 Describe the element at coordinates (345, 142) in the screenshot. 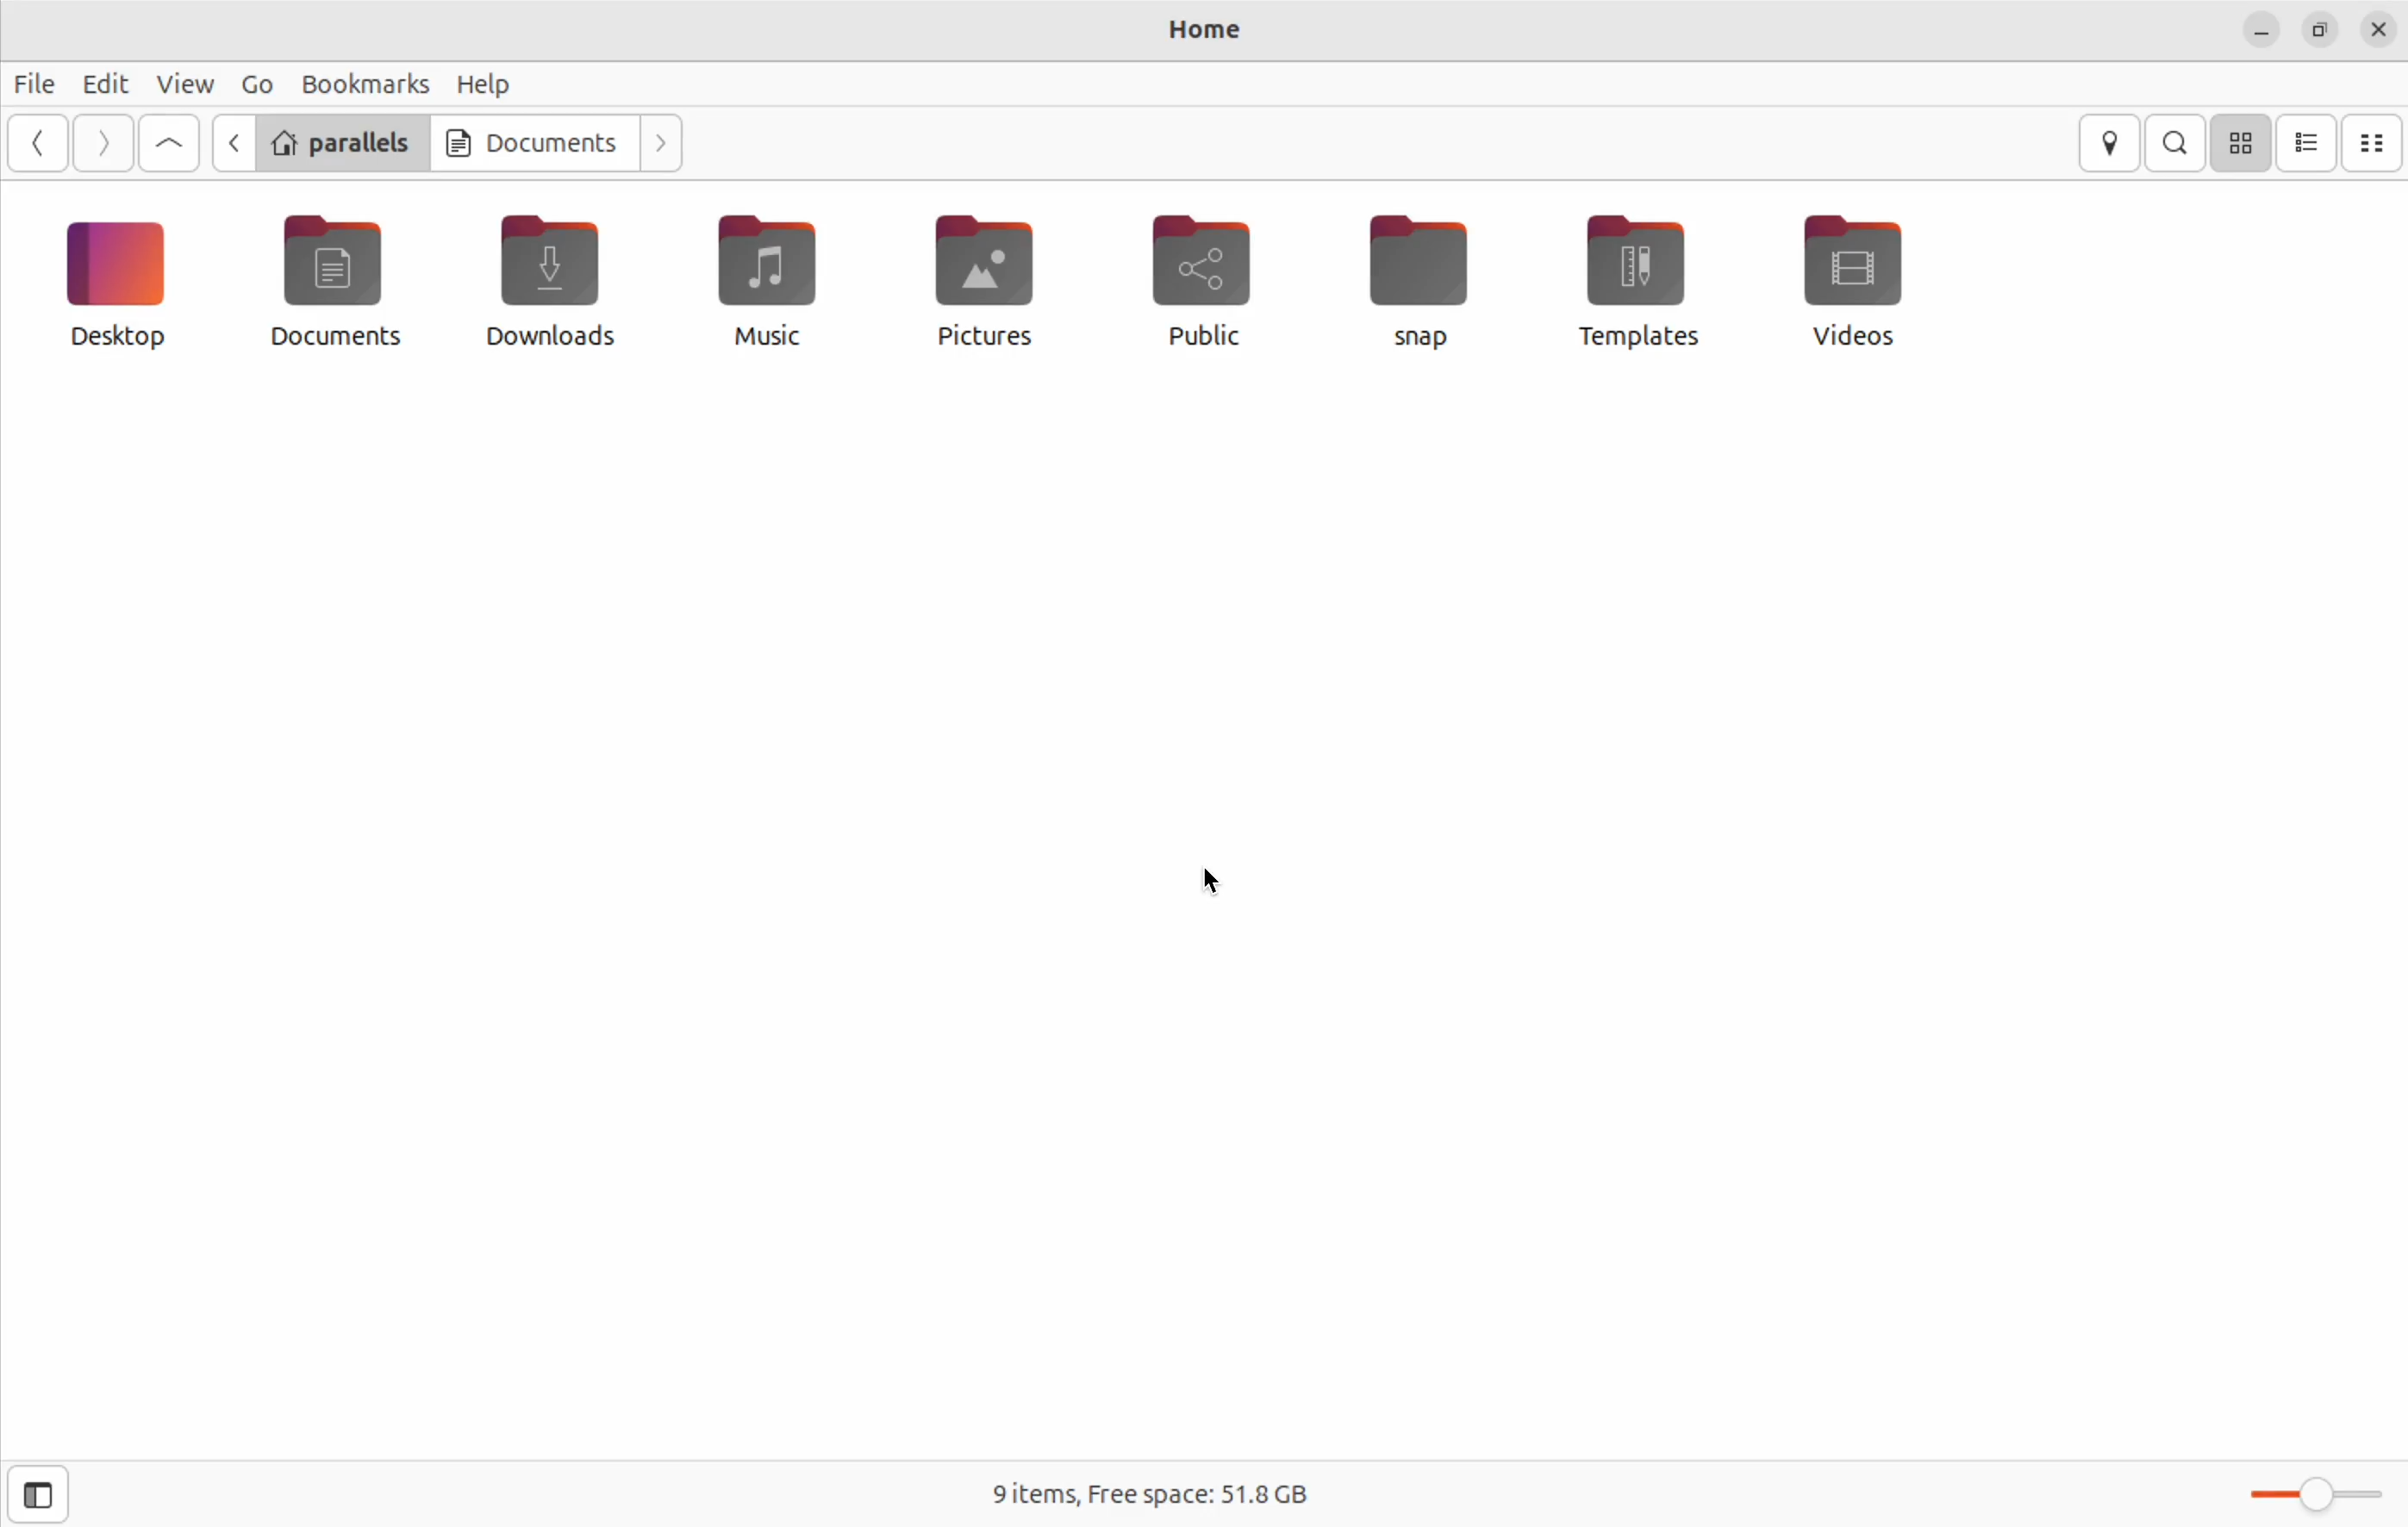

I see `parallels` at that location.